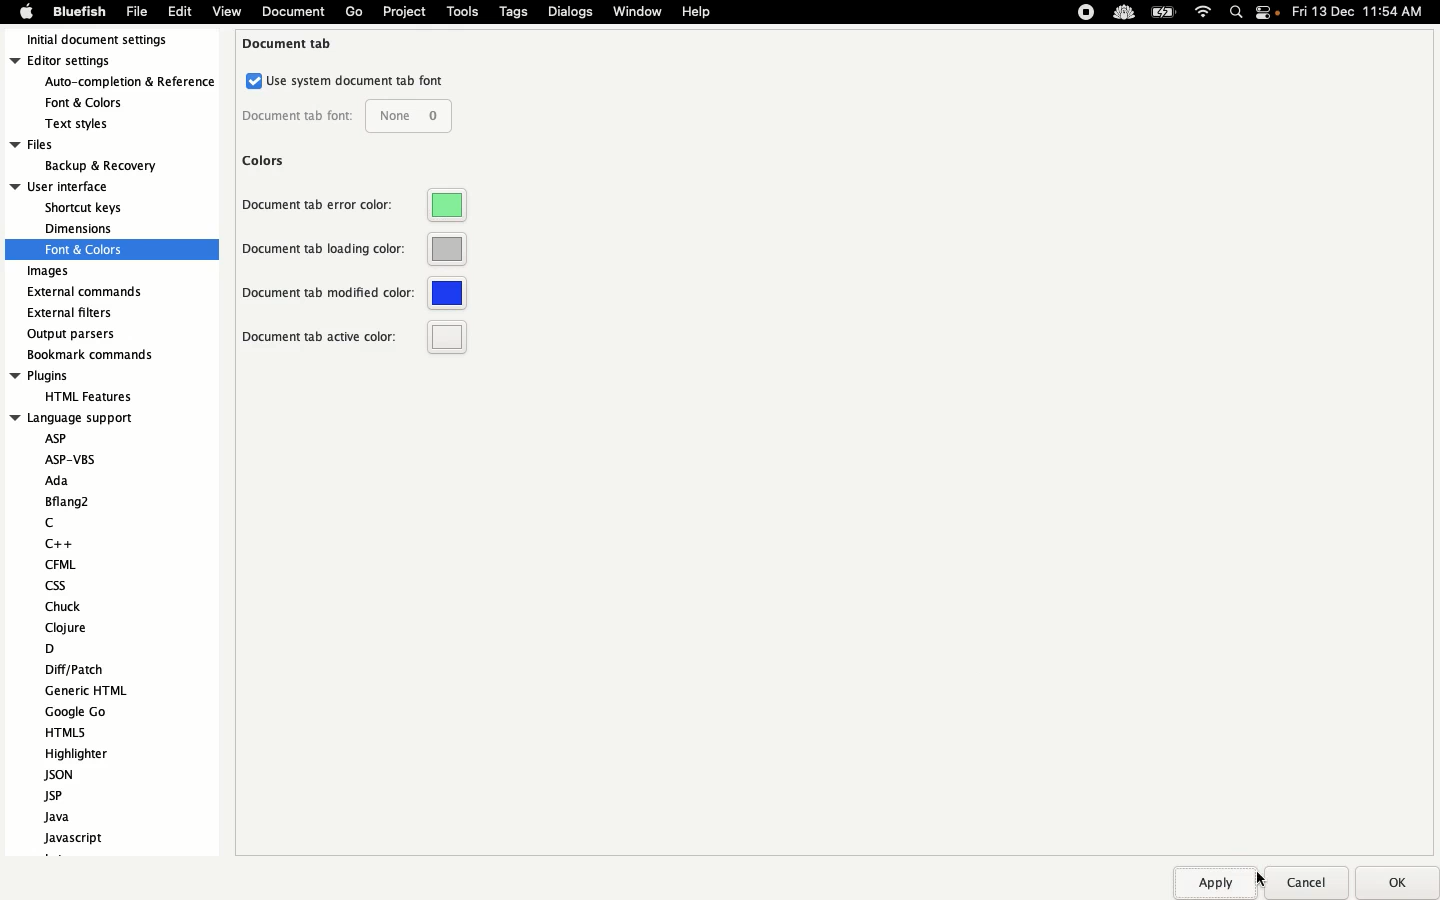 The width and height of the screenshot is (1440, 900). I want to click on Use system document tab font, so click(346, 81).